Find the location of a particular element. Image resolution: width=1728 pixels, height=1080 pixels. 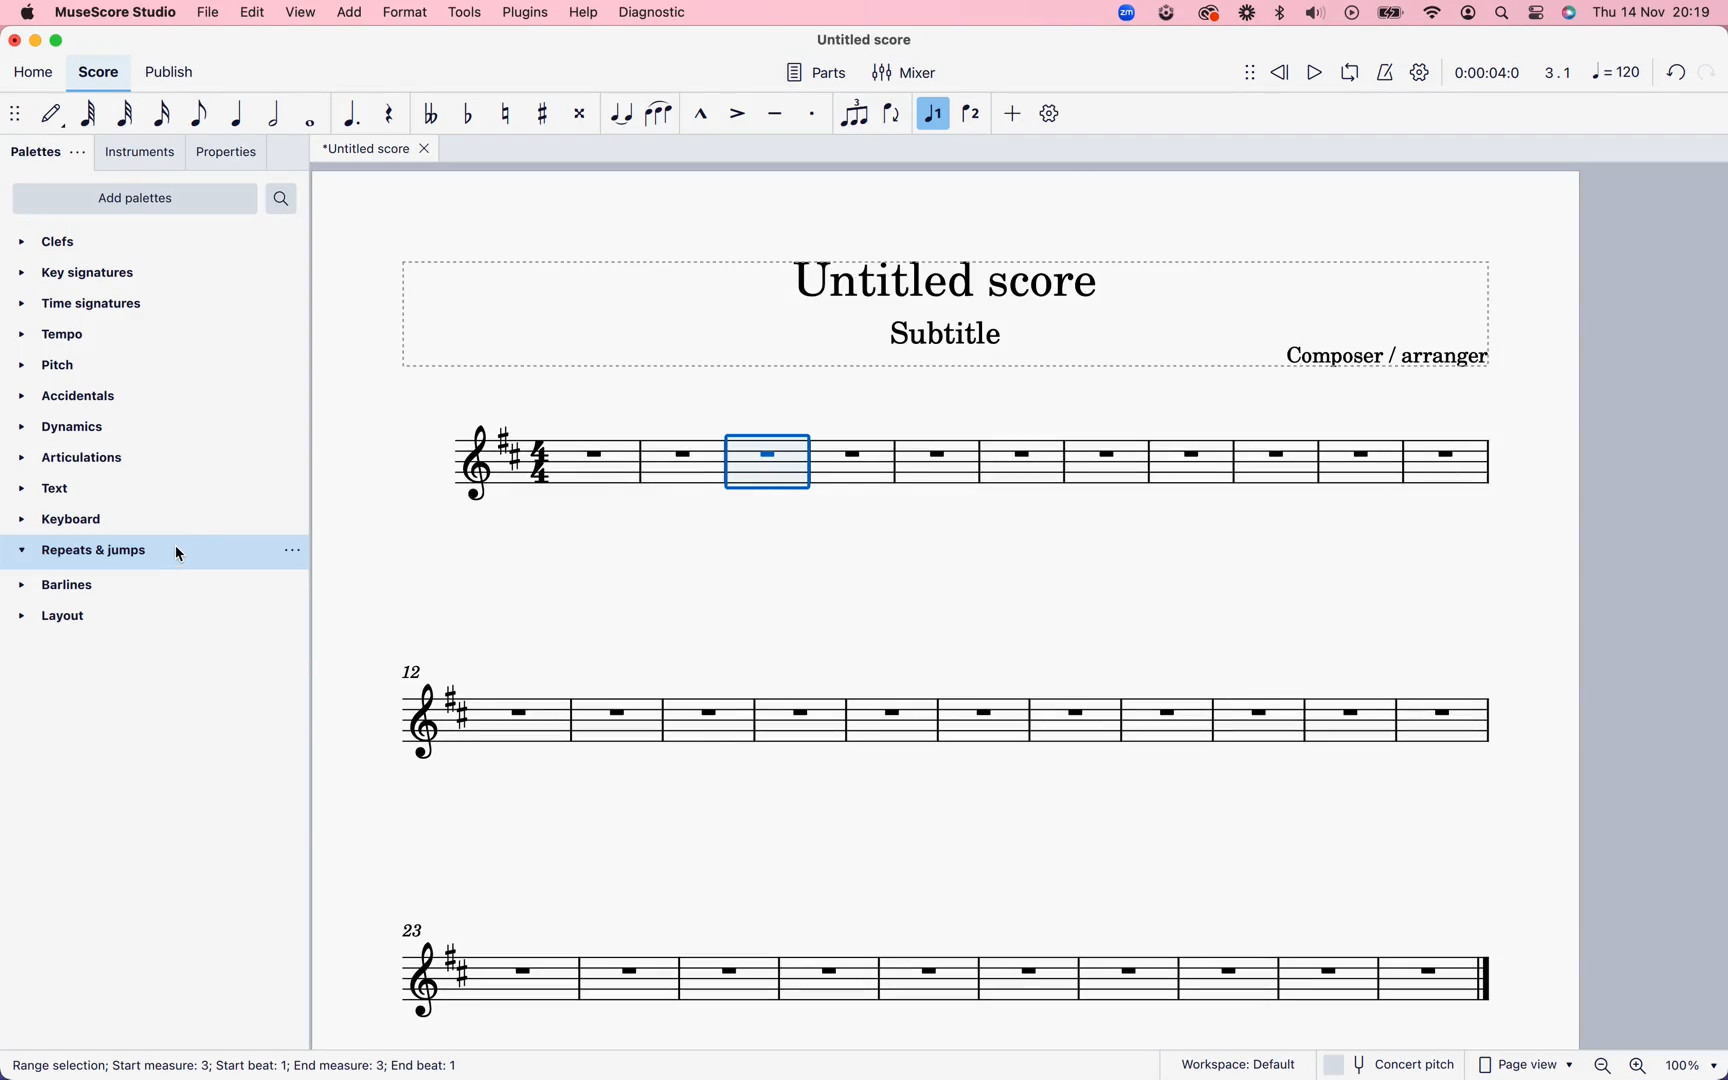

score is located at coordinates (957, 965).